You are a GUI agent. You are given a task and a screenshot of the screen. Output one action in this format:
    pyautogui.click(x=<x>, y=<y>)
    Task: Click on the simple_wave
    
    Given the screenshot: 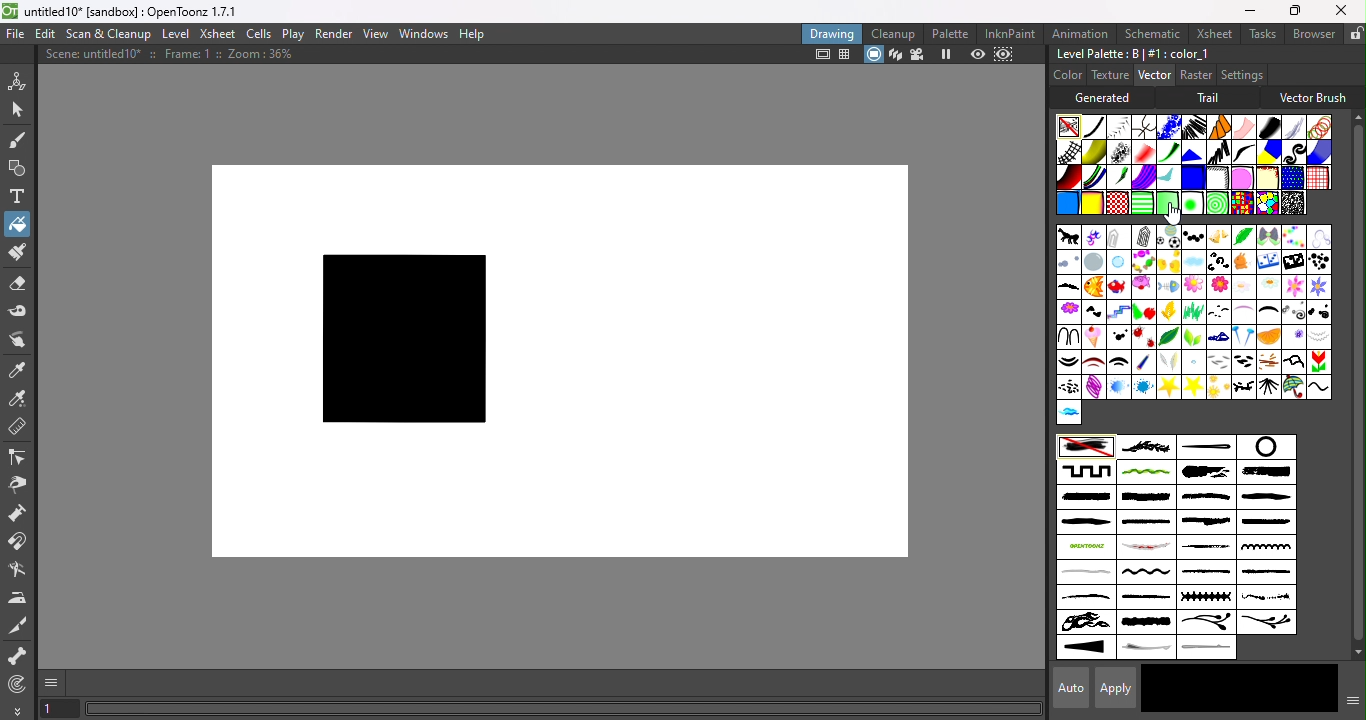 What is the action you would take?
    pyautogui.click(x=1144, y=574)
    